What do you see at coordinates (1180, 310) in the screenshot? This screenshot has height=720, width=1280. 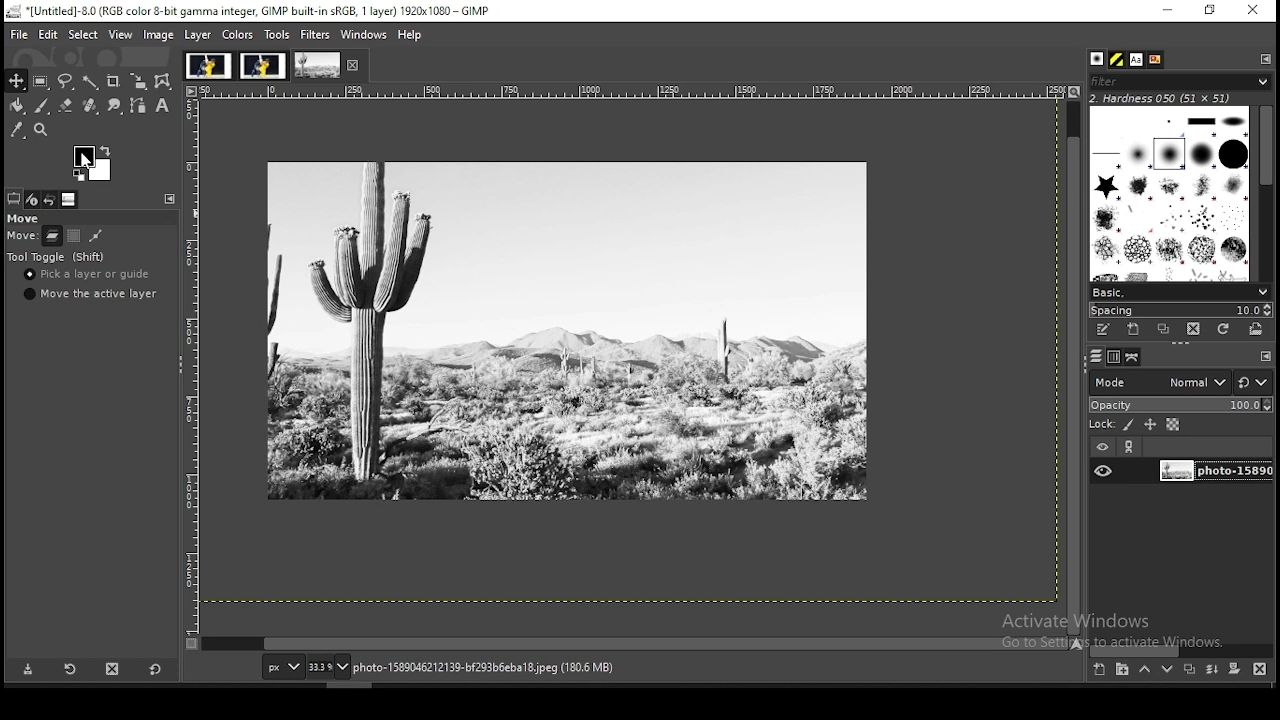 I see `spacing` at bounding box center [1180, 310].